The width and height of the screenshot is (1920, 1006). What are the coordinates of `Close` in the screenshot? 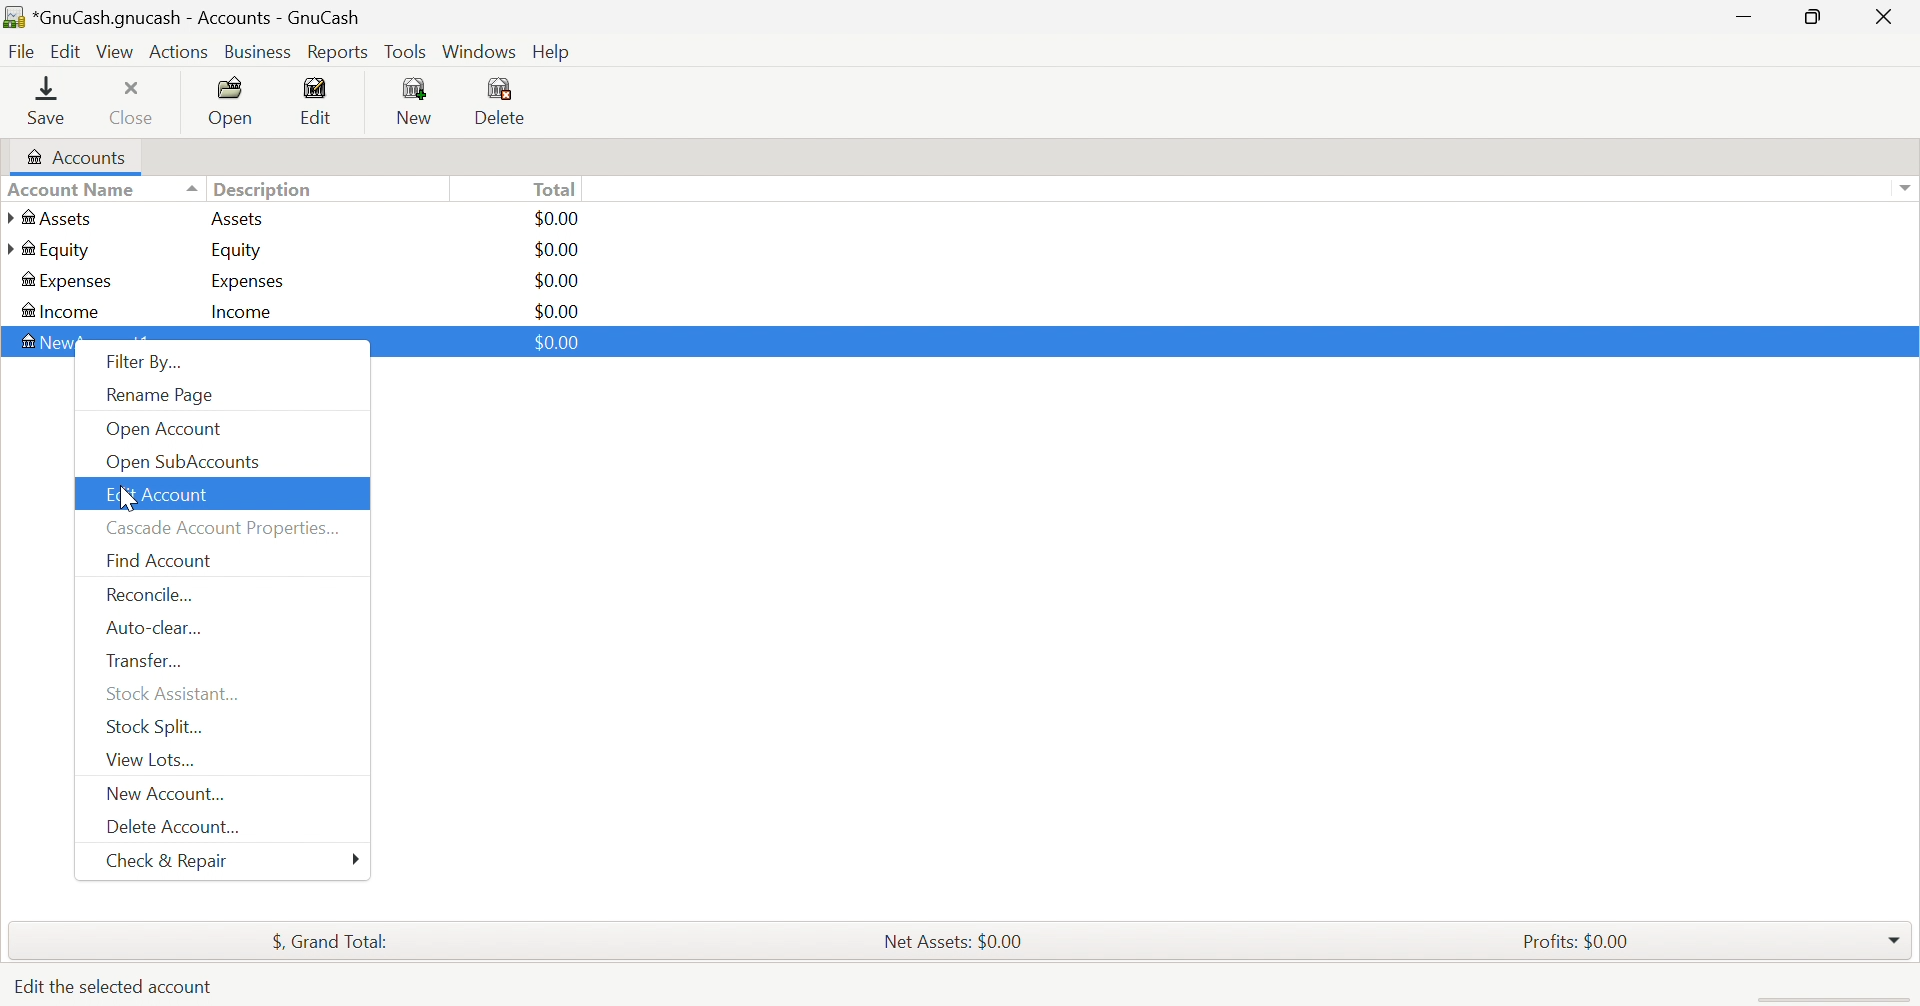 It's located at (136, 102).